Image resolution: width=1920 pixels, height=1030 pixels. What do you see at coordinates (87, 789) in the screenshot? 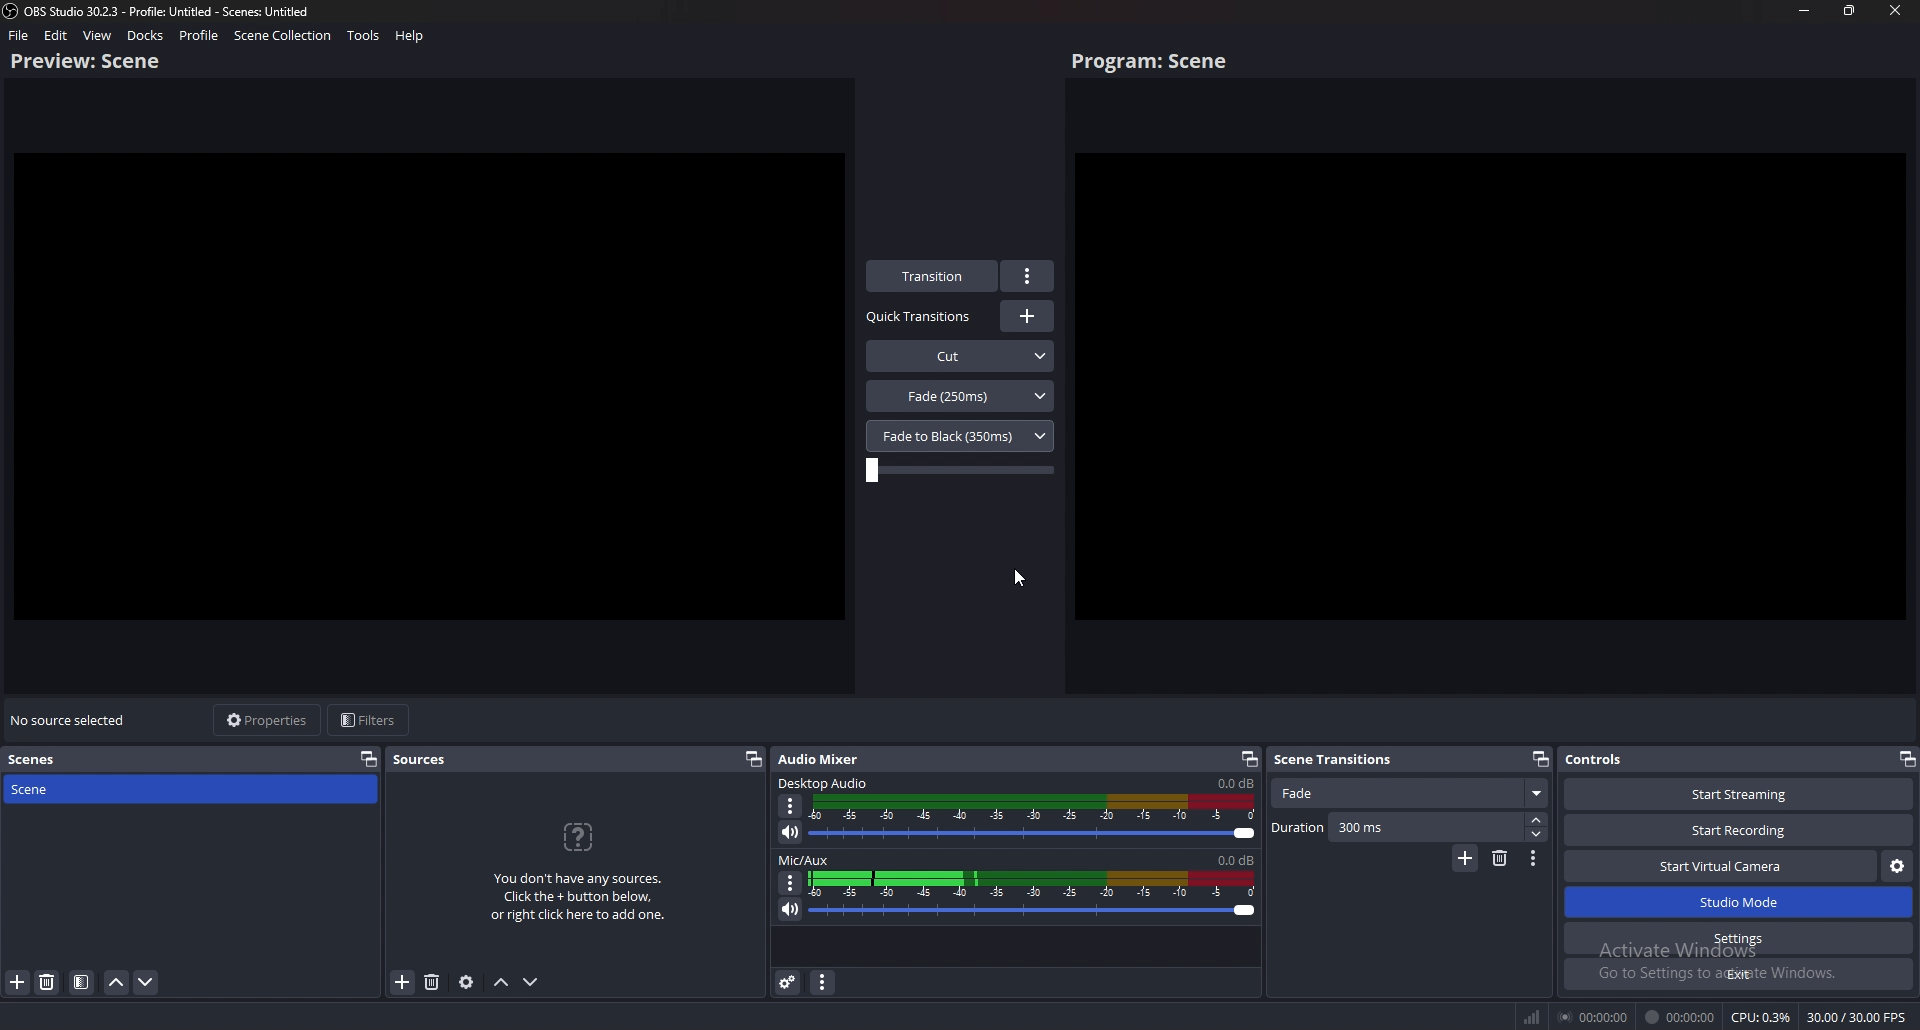
I see `scene` at bounding box center [87, 789].